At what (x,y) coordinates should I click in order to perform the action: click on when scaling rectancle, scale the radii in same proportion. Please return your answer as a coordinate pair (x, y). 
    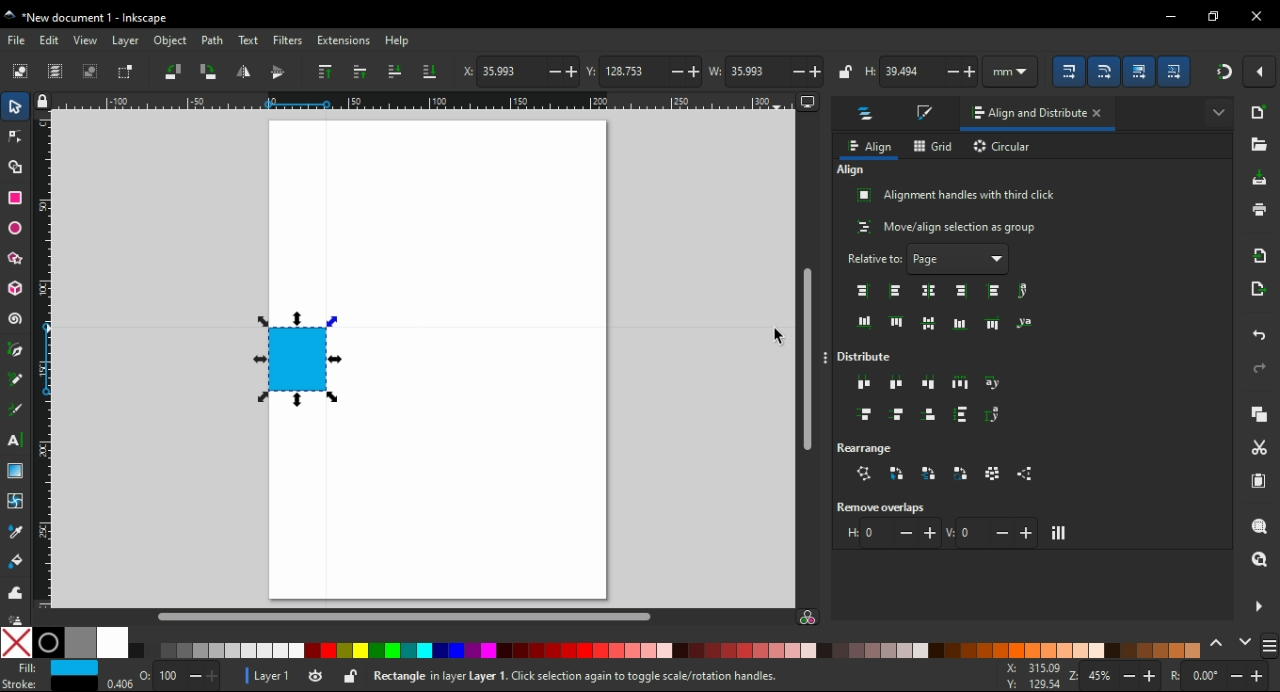
    Looking at the image, I should click on (1103, 73).